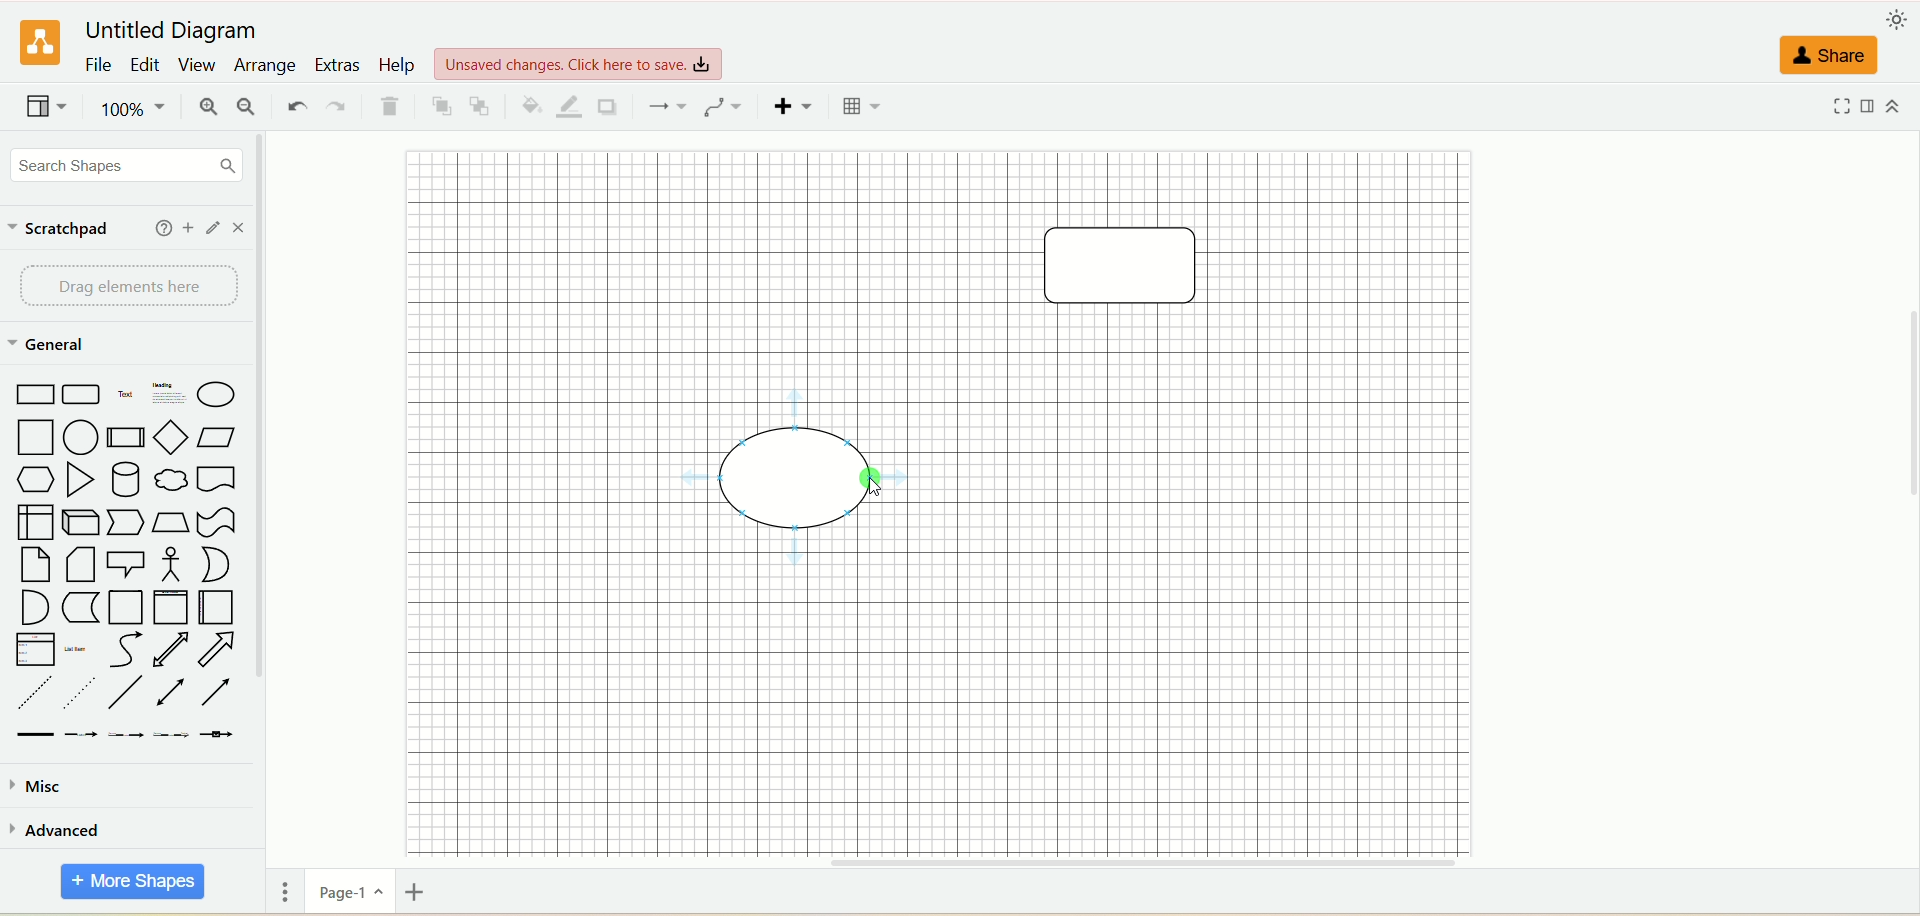  What do you see at coordinates (37, 44) in the screenshot?
I see `logo` at bounding box center [37, 44].